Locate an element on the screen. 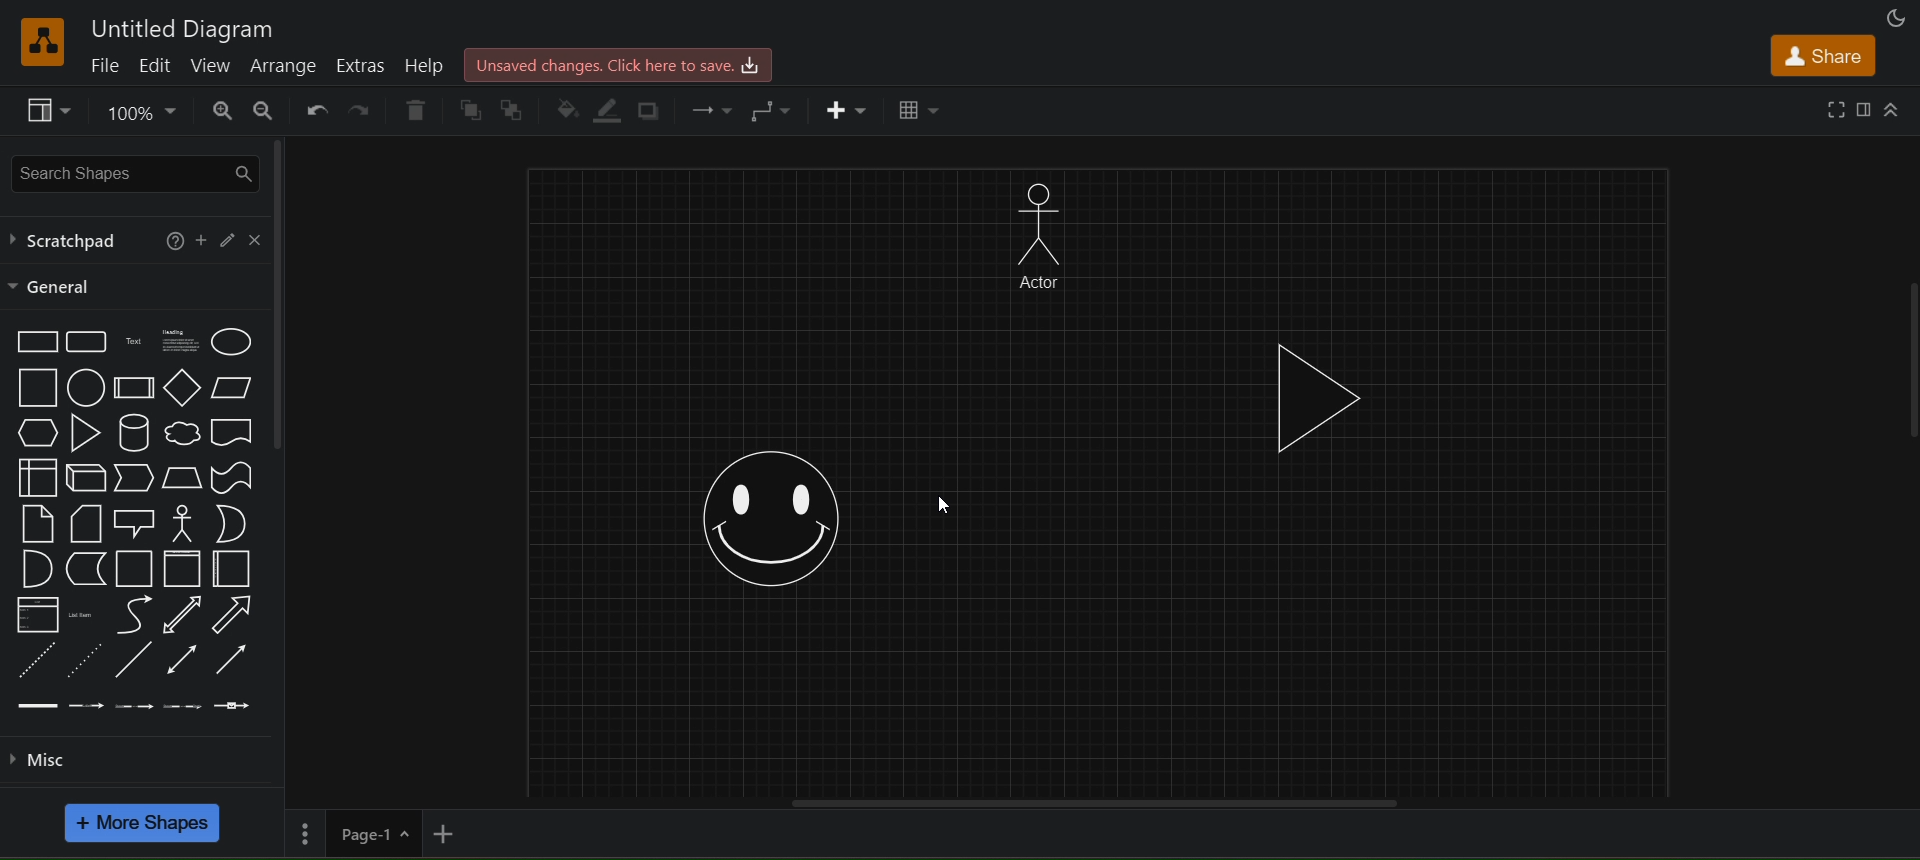 The height and width of the screenshot is (860, 1920). format is located at coordinates (1864, 108).